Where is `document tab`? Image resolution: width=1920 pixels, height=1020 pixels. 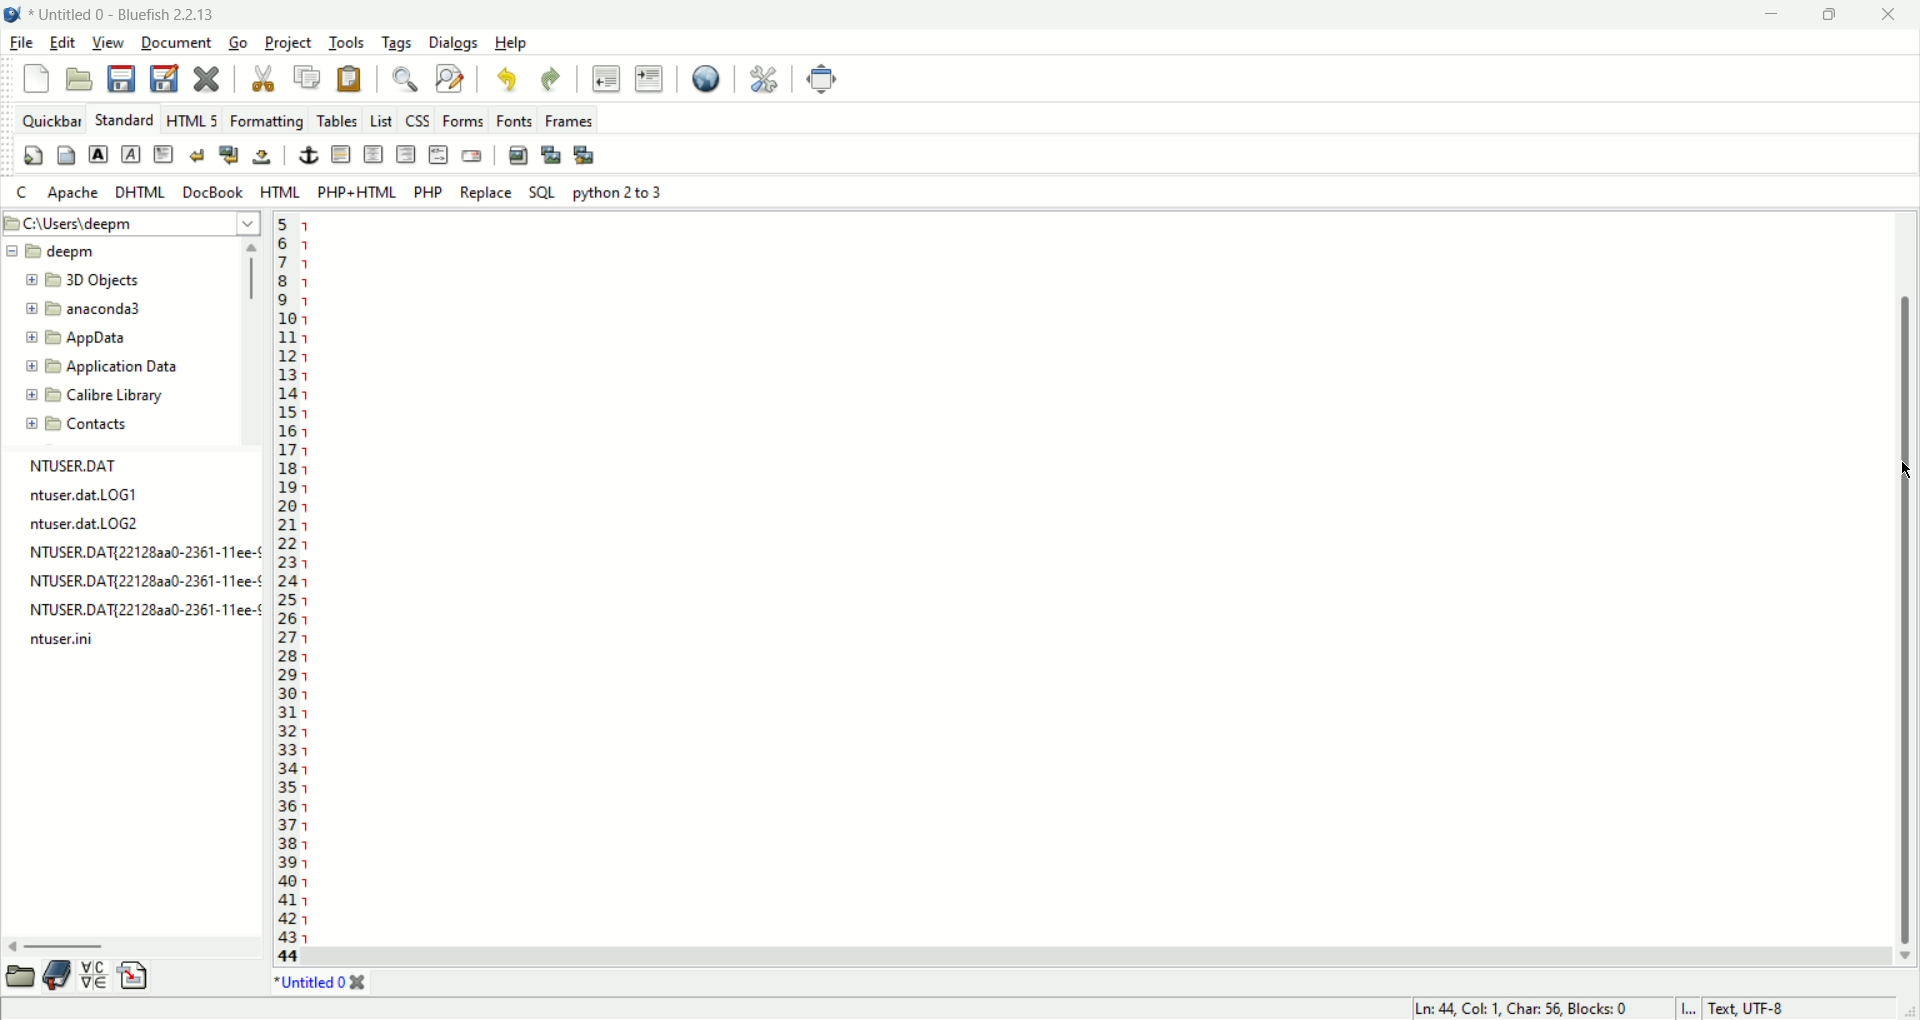 document tab is located at coordinates (311, 986).